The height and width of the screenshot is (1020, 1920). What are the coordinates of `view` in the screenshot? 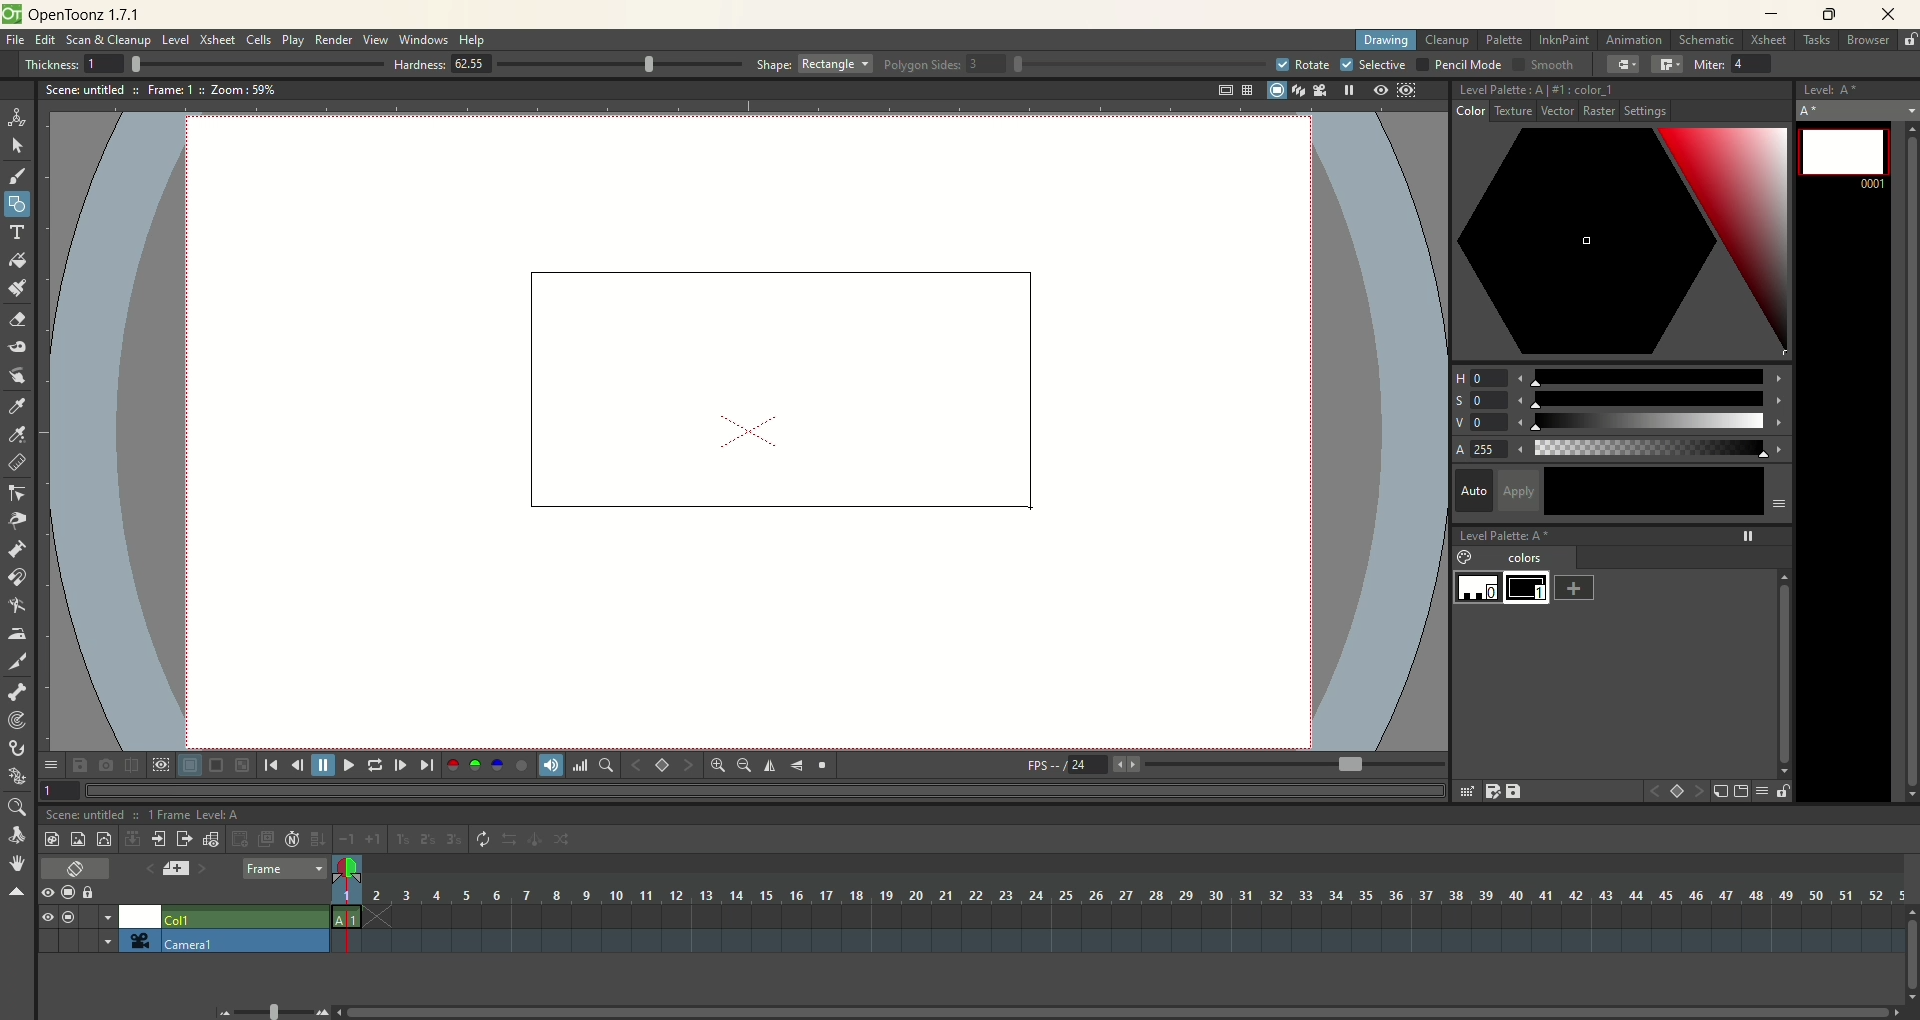 It's located at (376, 39).